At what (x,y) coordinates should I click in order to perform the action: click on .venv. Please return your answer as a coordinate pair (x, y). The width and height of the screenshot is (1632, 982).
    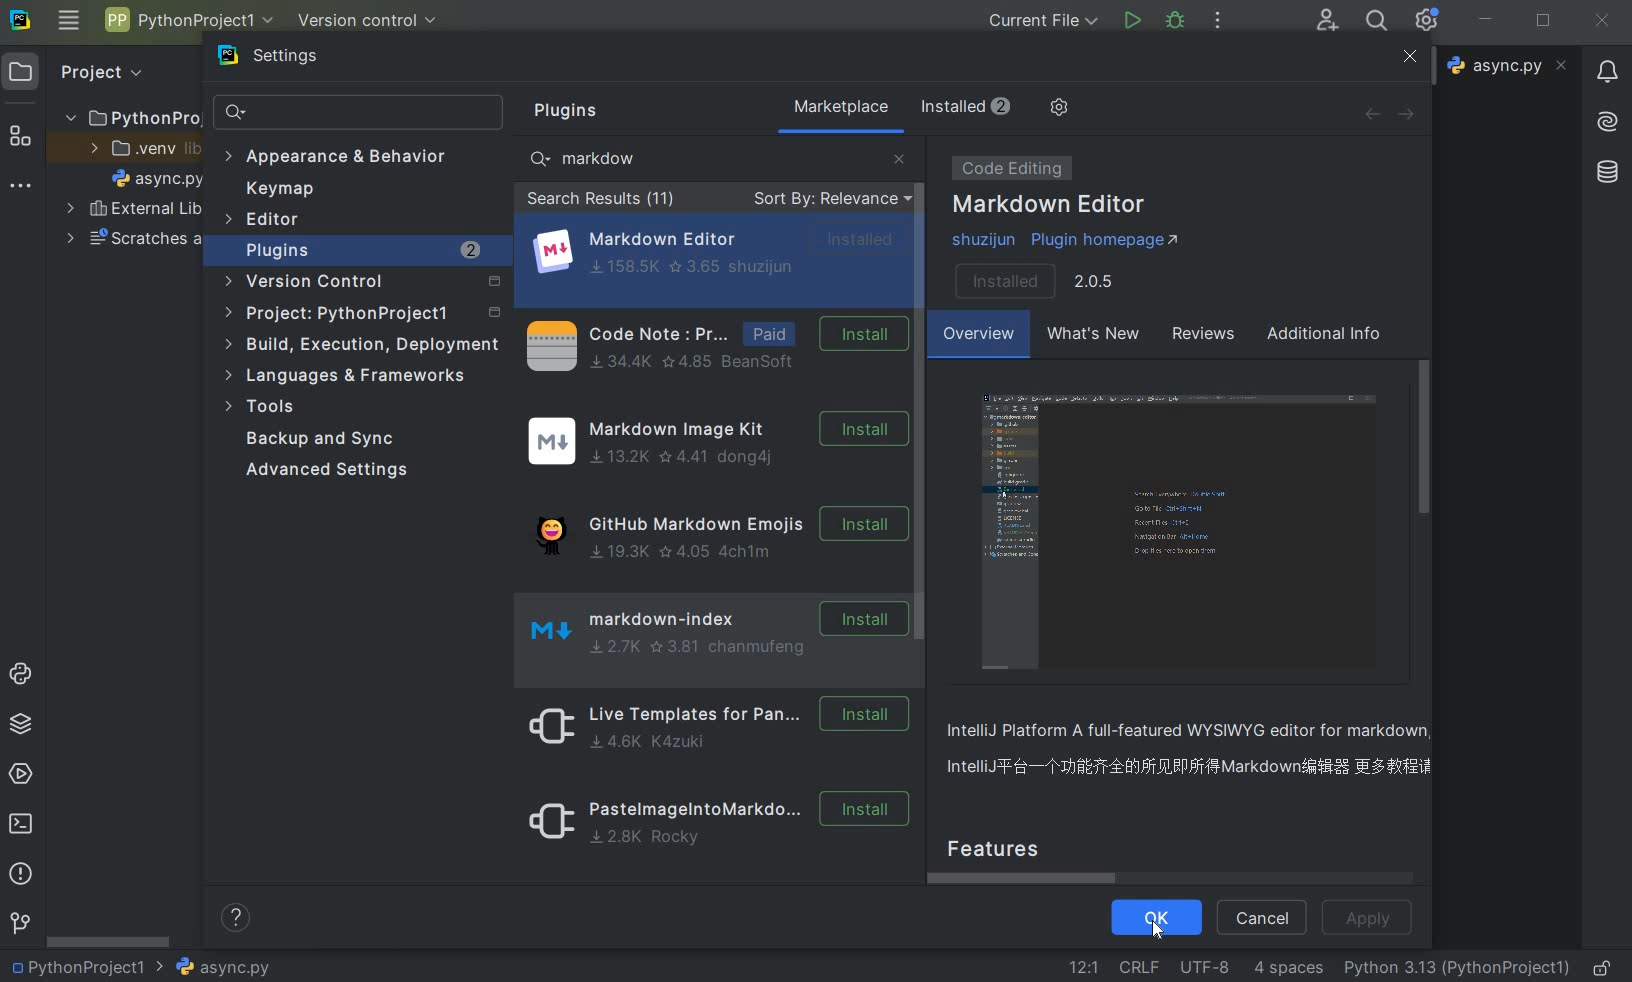
    Looking at the image, I should click on (138, 148).